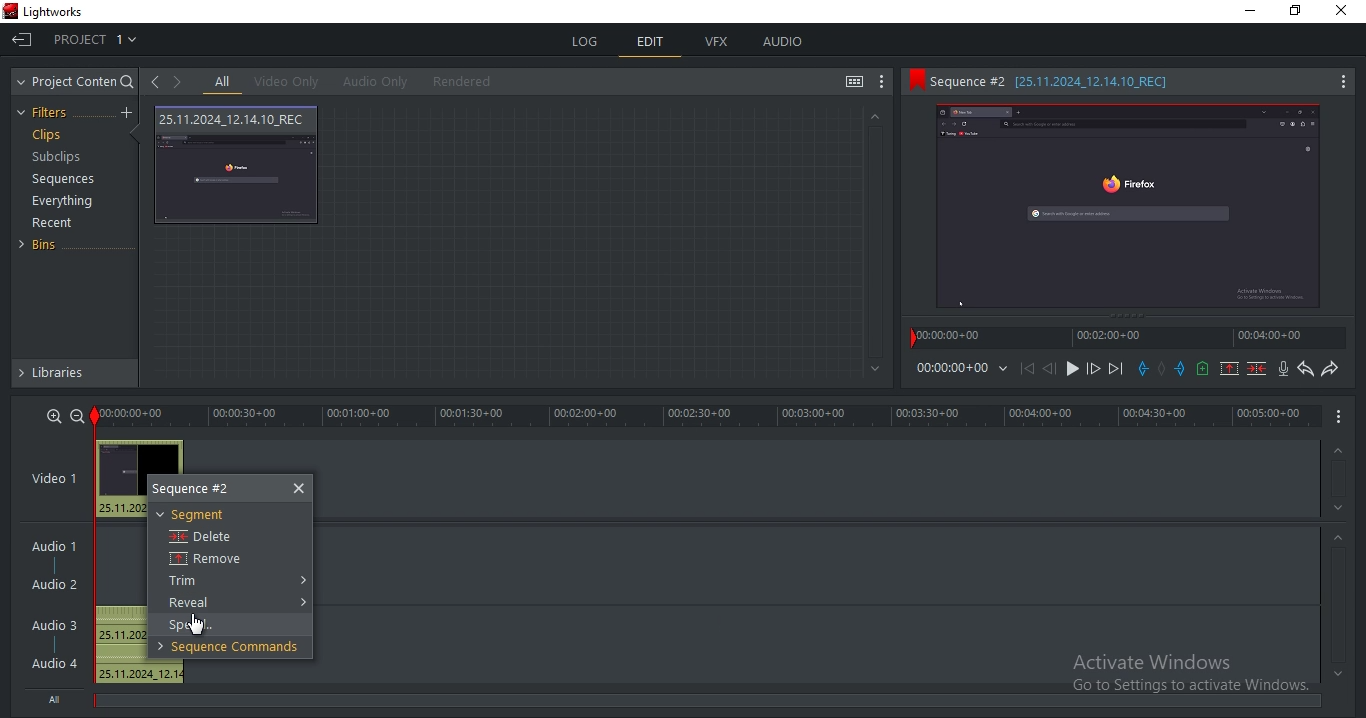  What do you see at coordinates (62, 203) in the screenshot?
I see `everything` at bounding box center [62, 203].